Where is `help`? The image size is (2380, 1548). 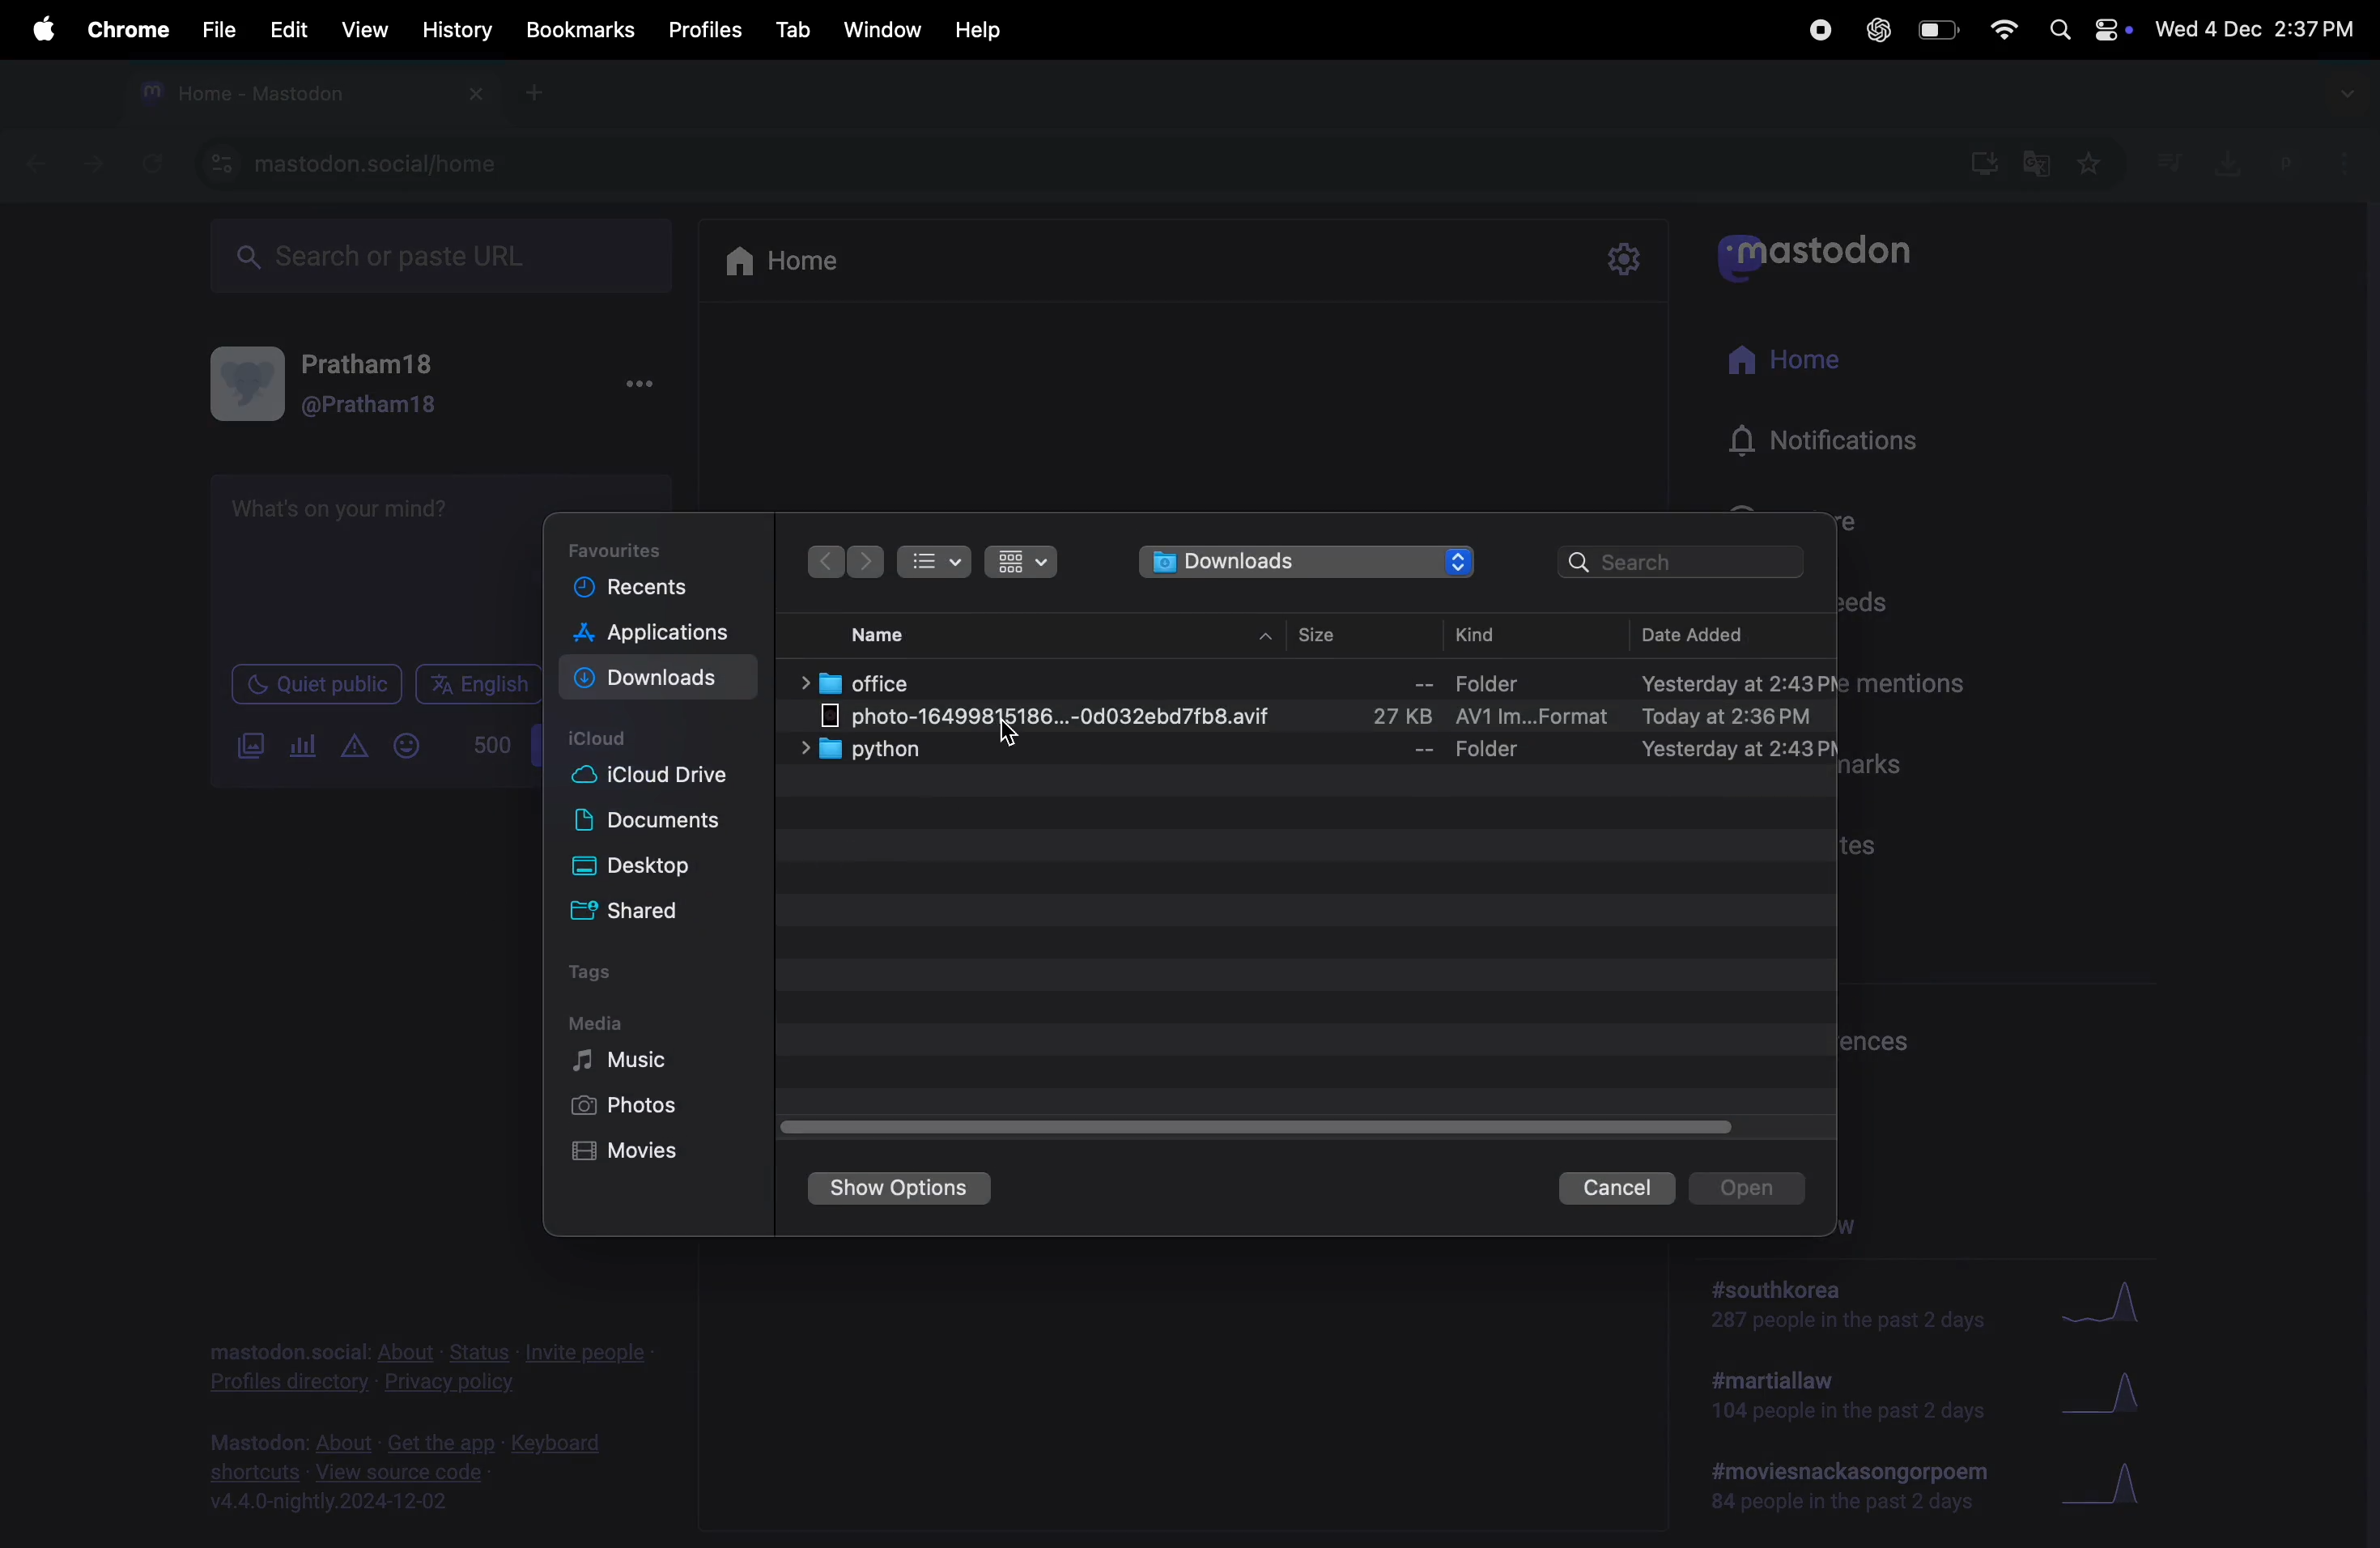 help is located at coordinates (976, 30).